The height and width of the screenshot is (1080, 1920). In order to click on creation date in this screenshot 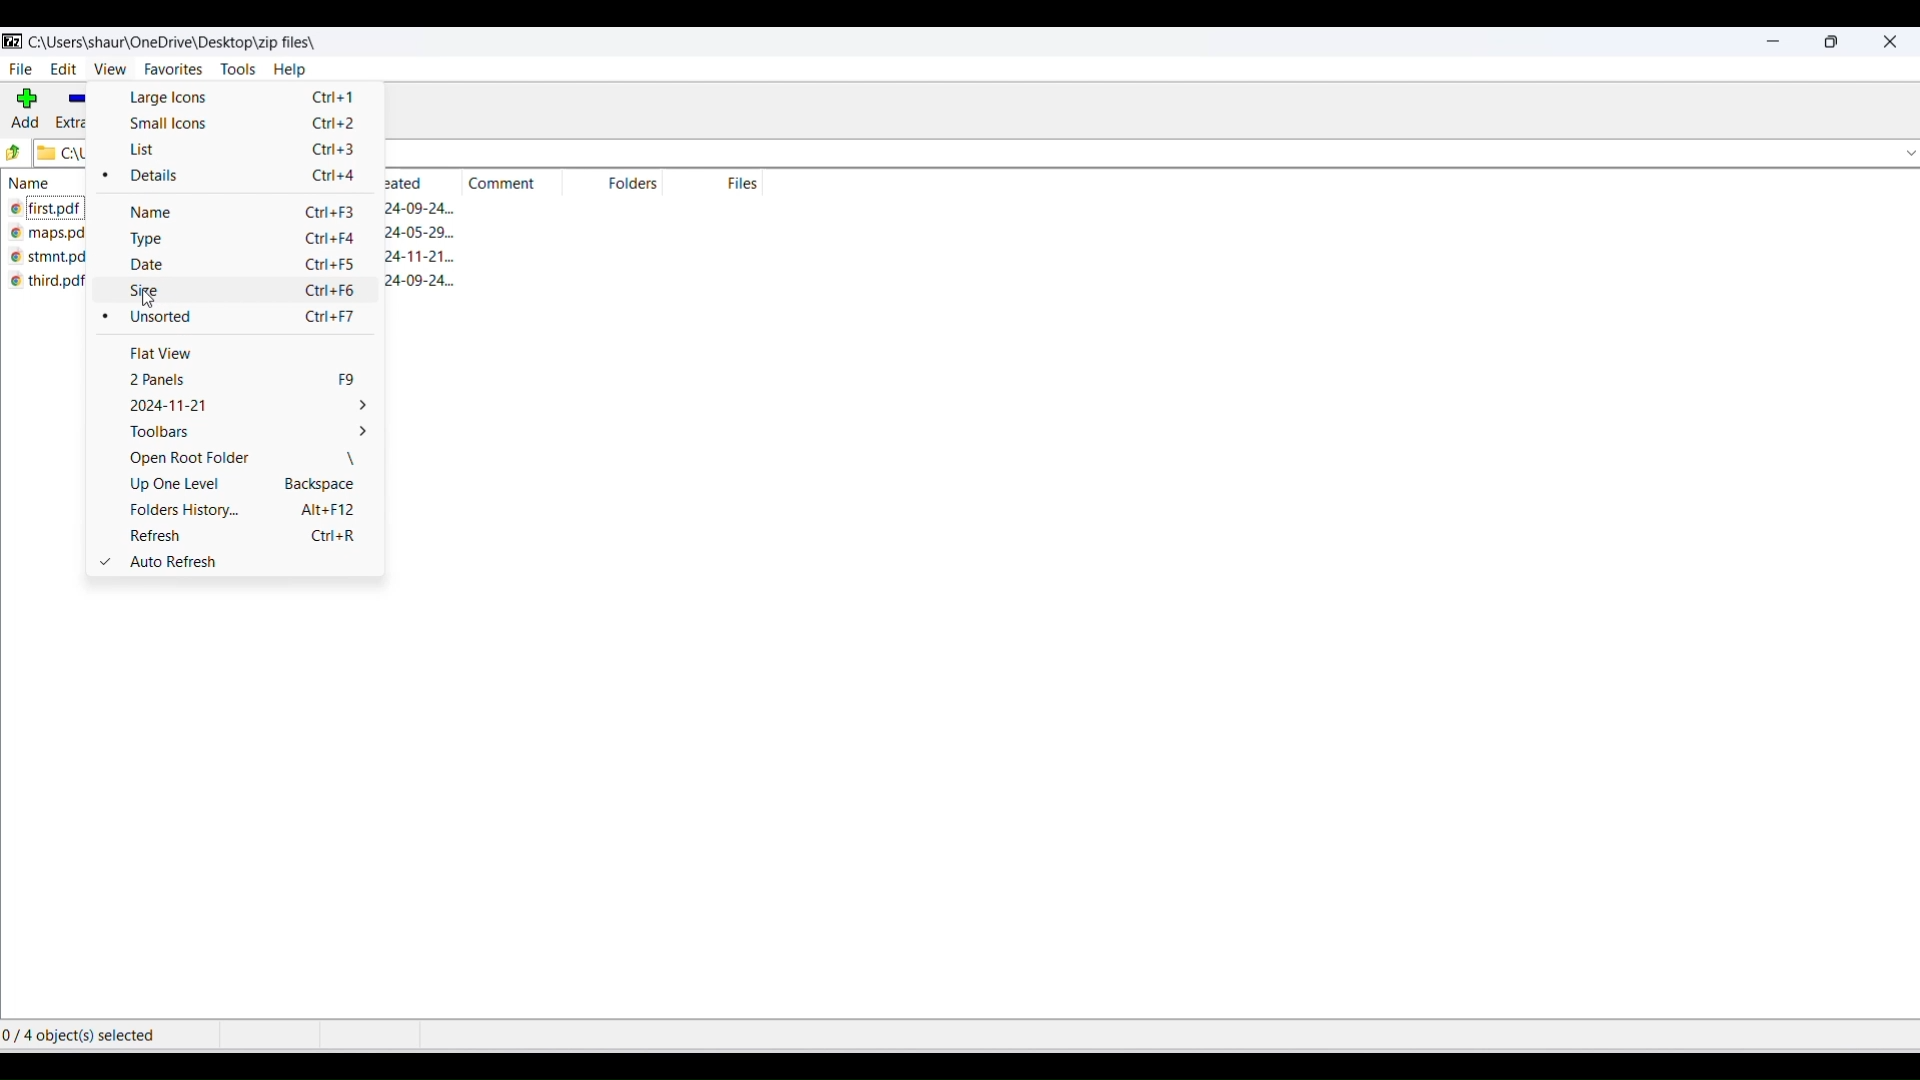, I will do `click(406, 183)`.